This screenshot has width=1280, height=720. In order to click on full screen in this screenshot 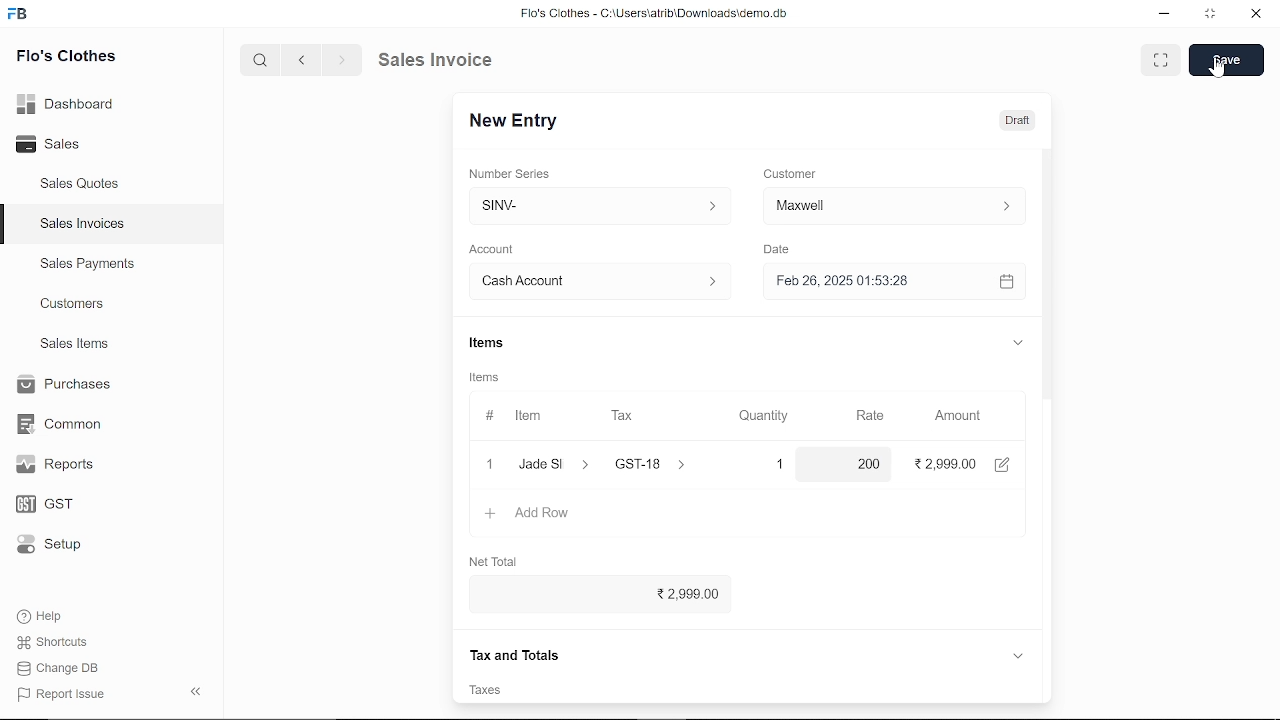, I will do `click(1160, 60)`.